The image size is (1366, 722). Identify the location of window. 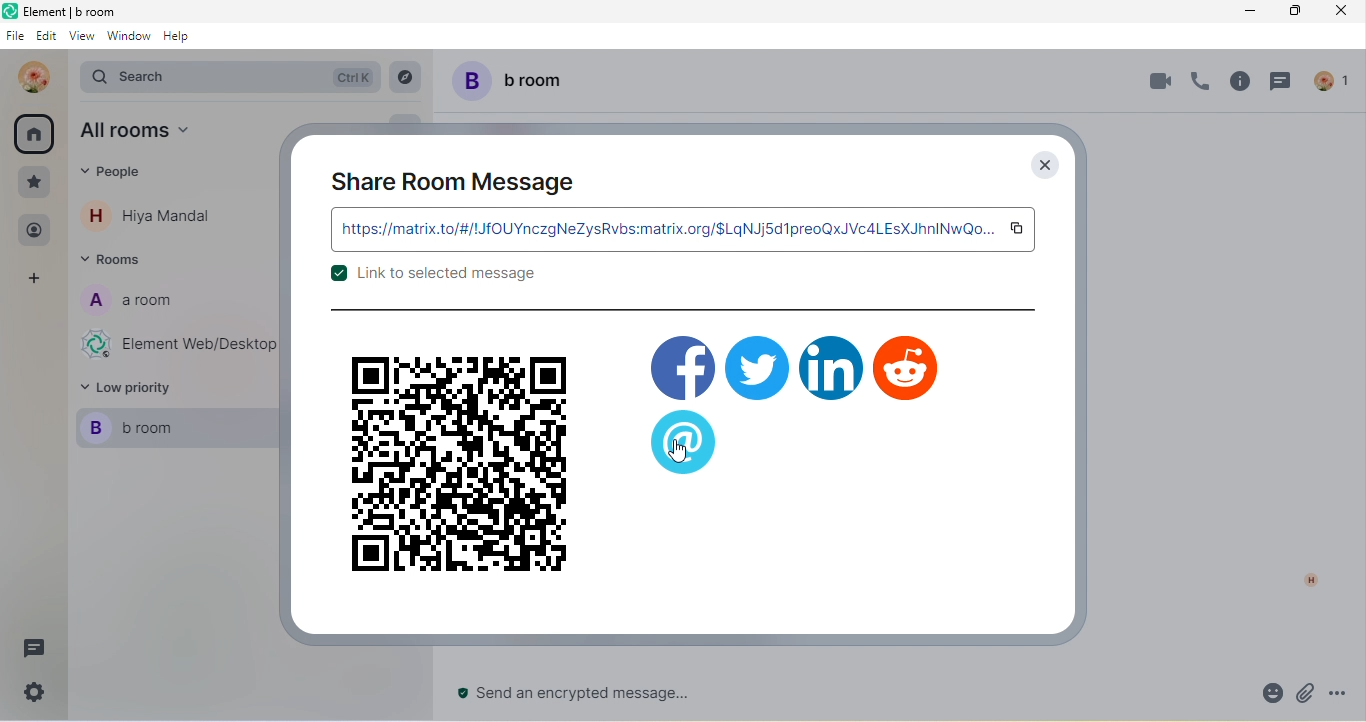
(128, 41).